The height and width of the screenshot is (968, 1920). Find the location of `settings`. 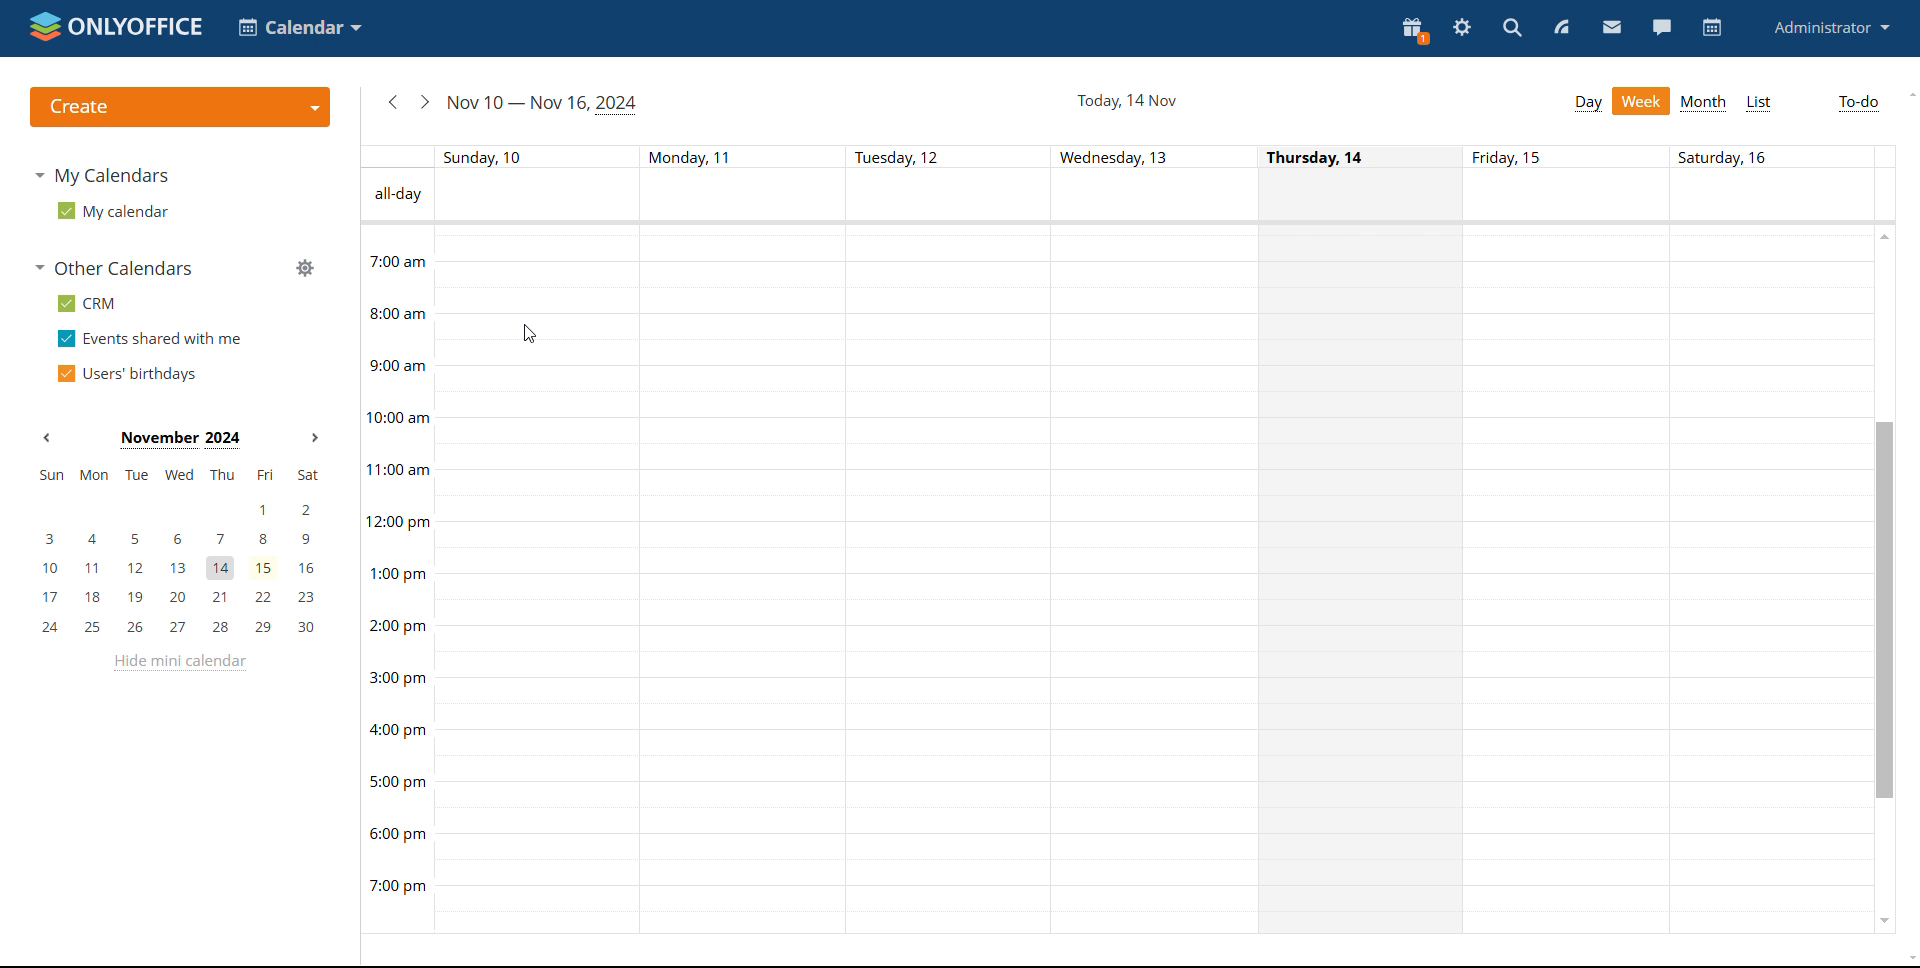

settings is located at coordinates (1463, 28).